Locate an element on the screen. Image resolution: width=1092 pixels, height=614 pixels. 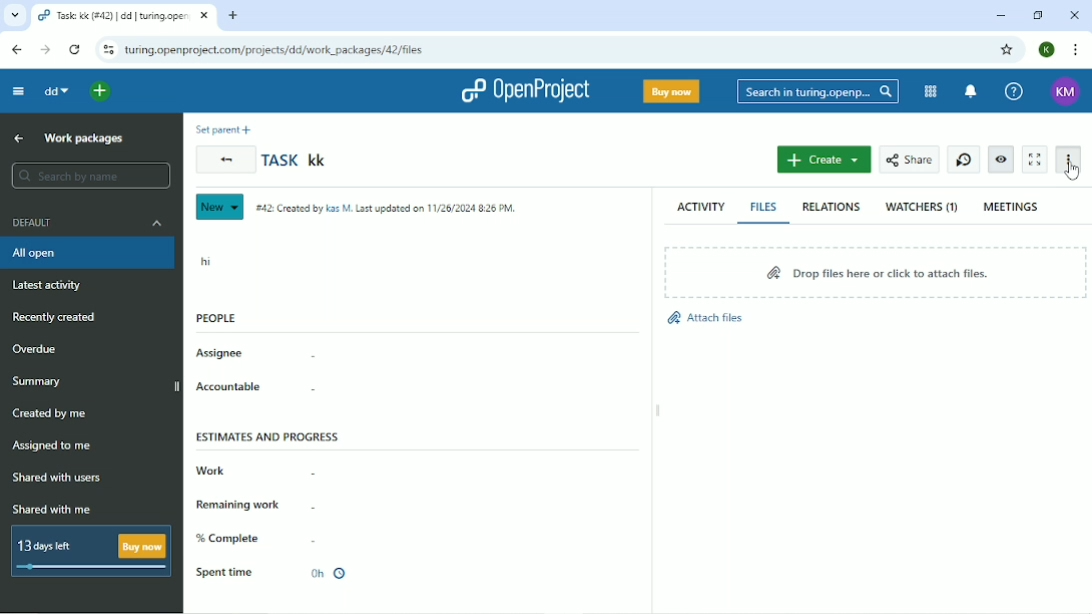
Overdue is located at coordinates (35, 350).